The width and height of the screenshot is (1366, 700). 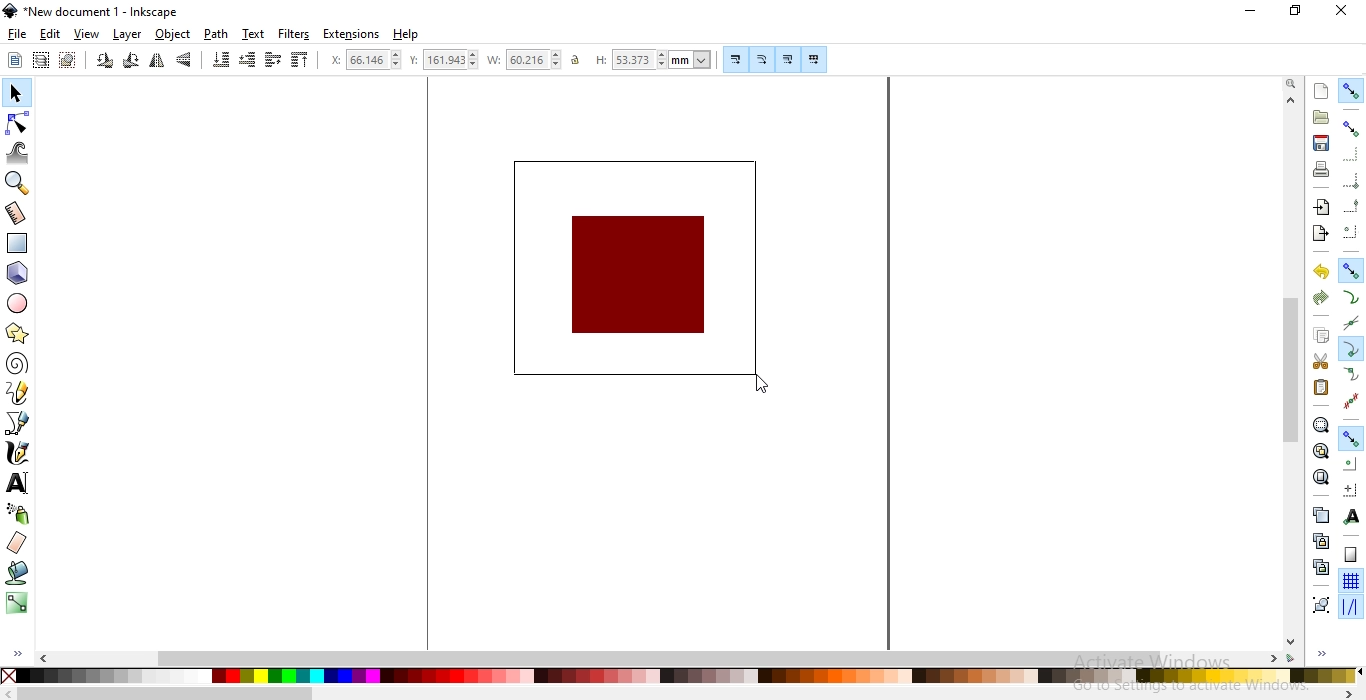 I want to click on snap nodes, paths and handles, so click(x=1350, y=439).